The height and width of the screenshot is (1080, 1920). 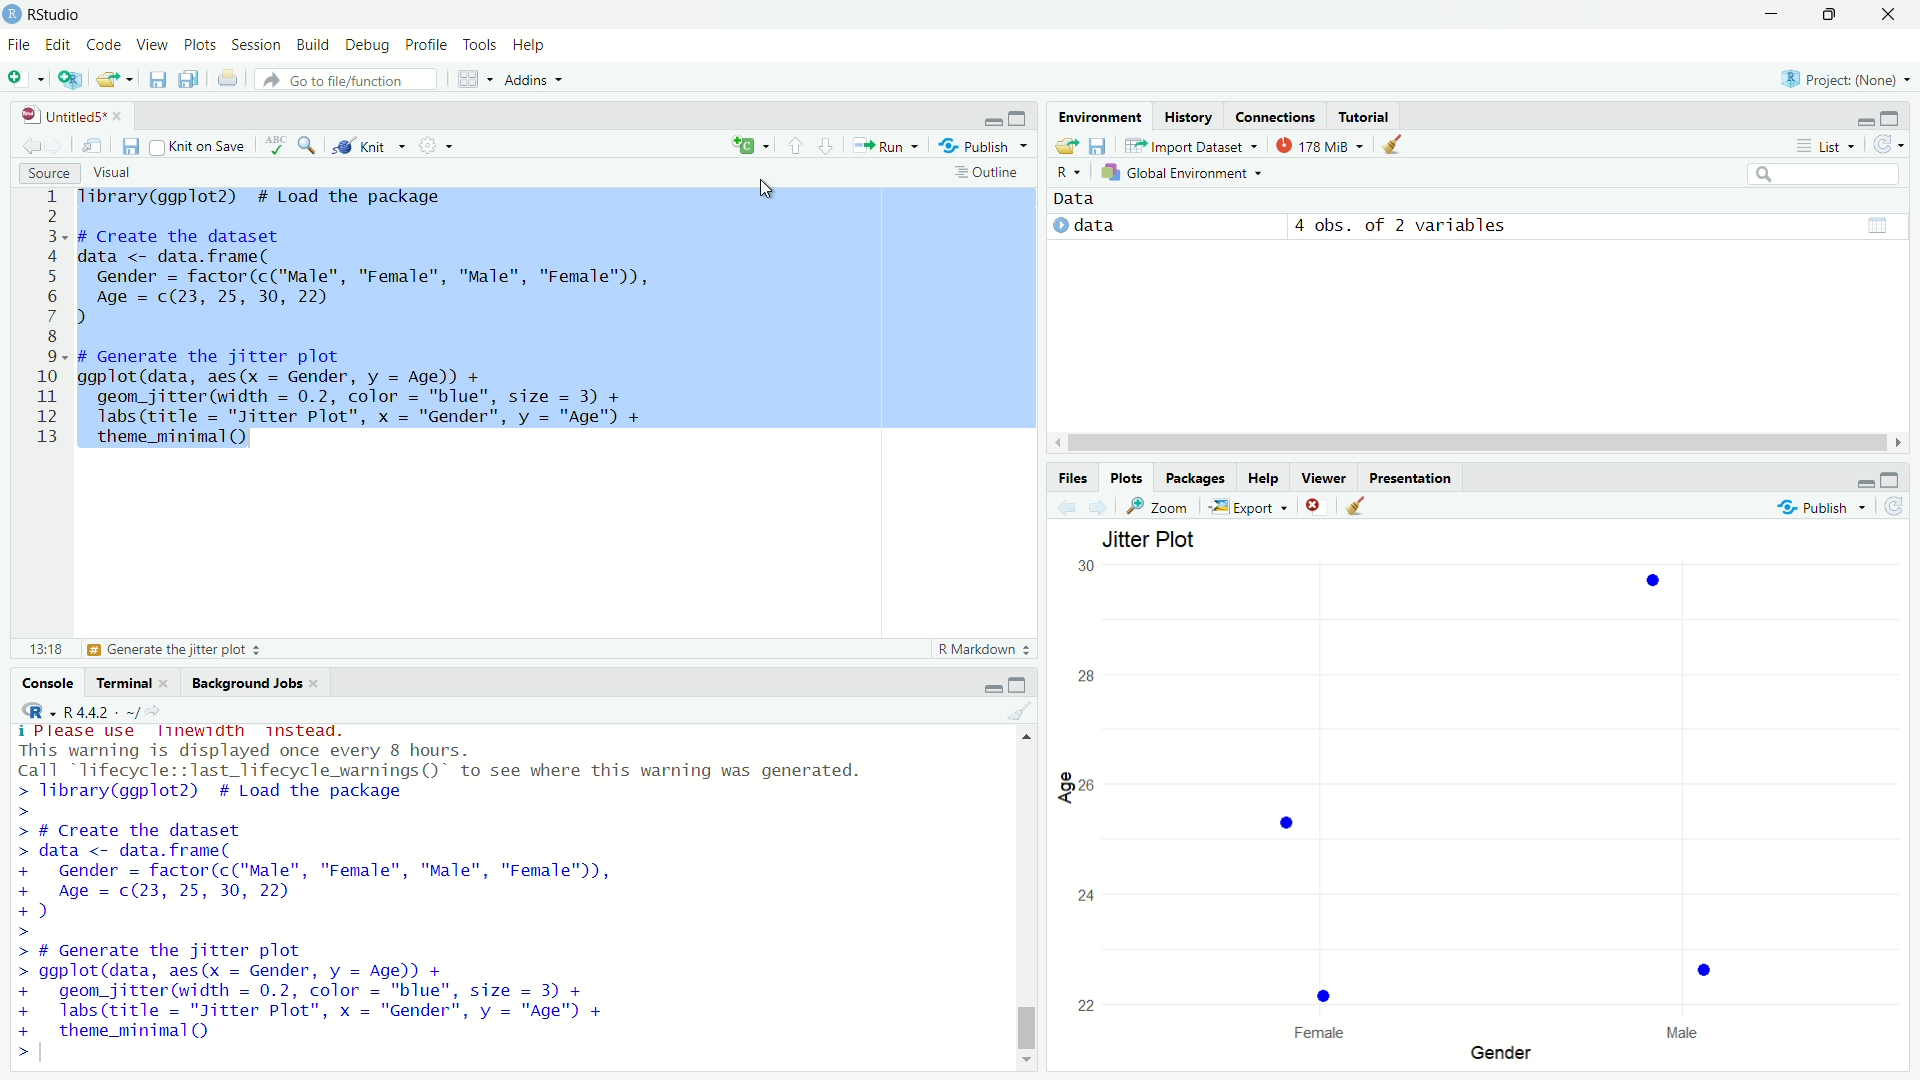 What do you see at coordinates (1065, 146) in the screenshot?
I see `load workspace` at bounding box center [1065, 146].